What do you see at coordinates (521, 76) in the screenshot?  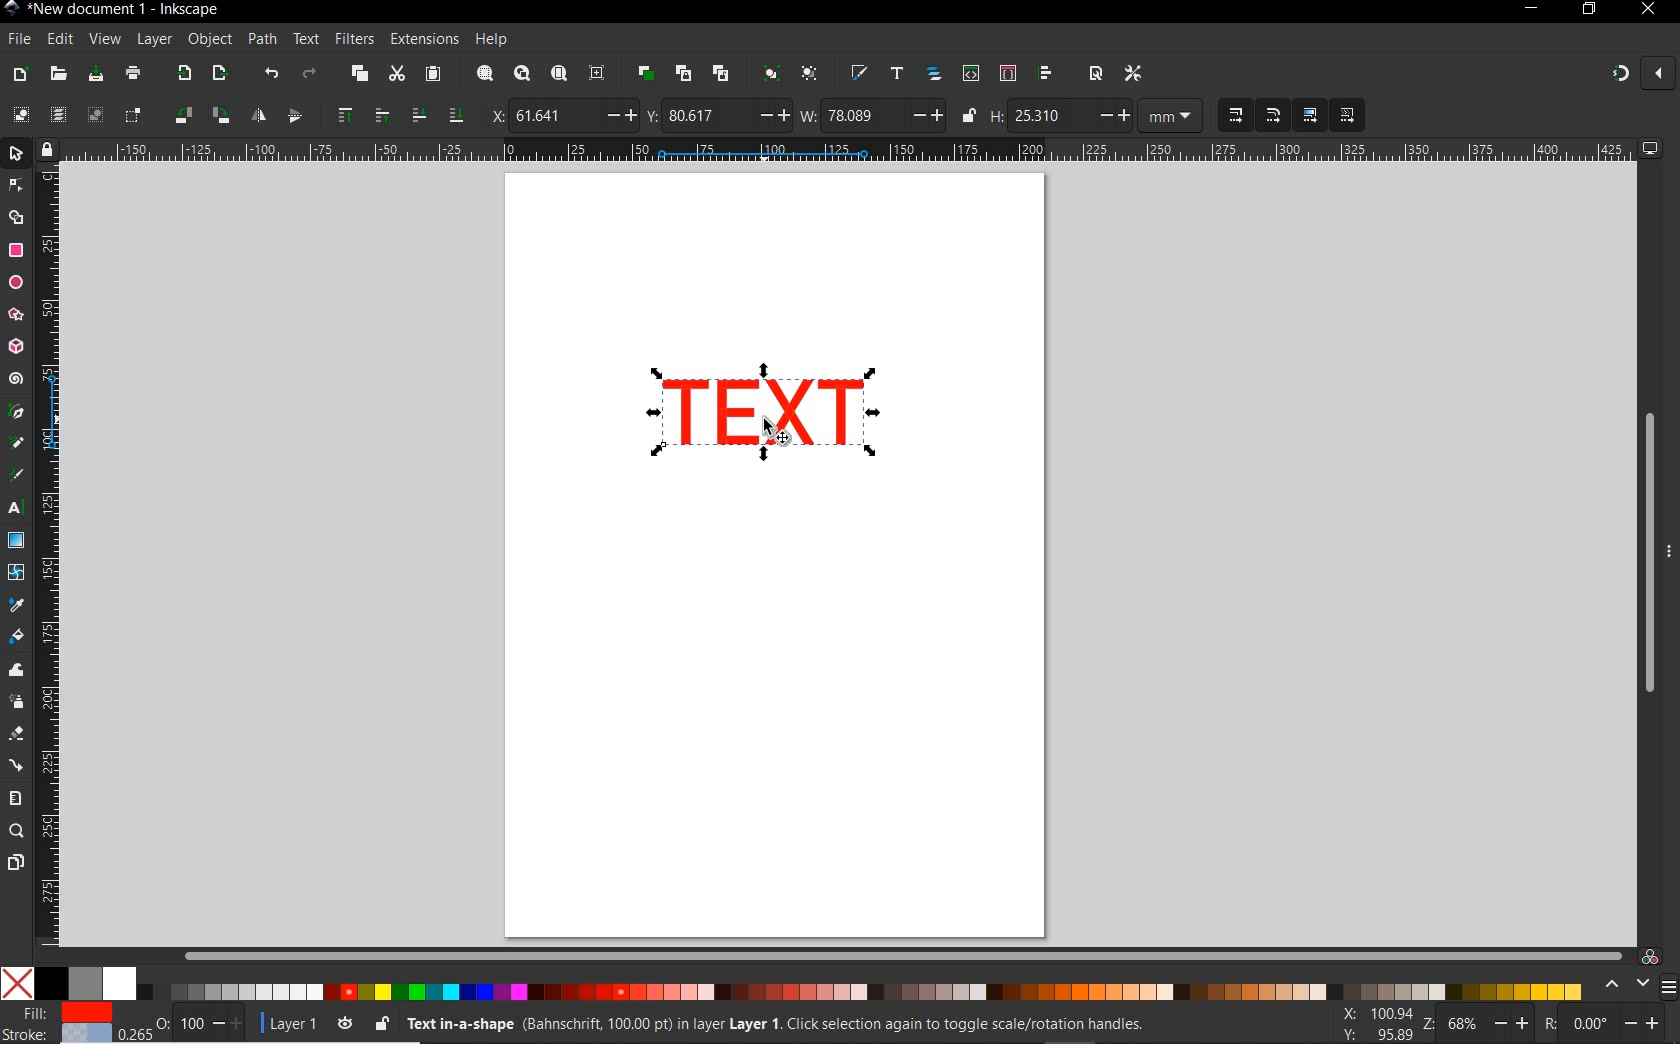 I see `zoom drawing` at bounding box center [521, 76].